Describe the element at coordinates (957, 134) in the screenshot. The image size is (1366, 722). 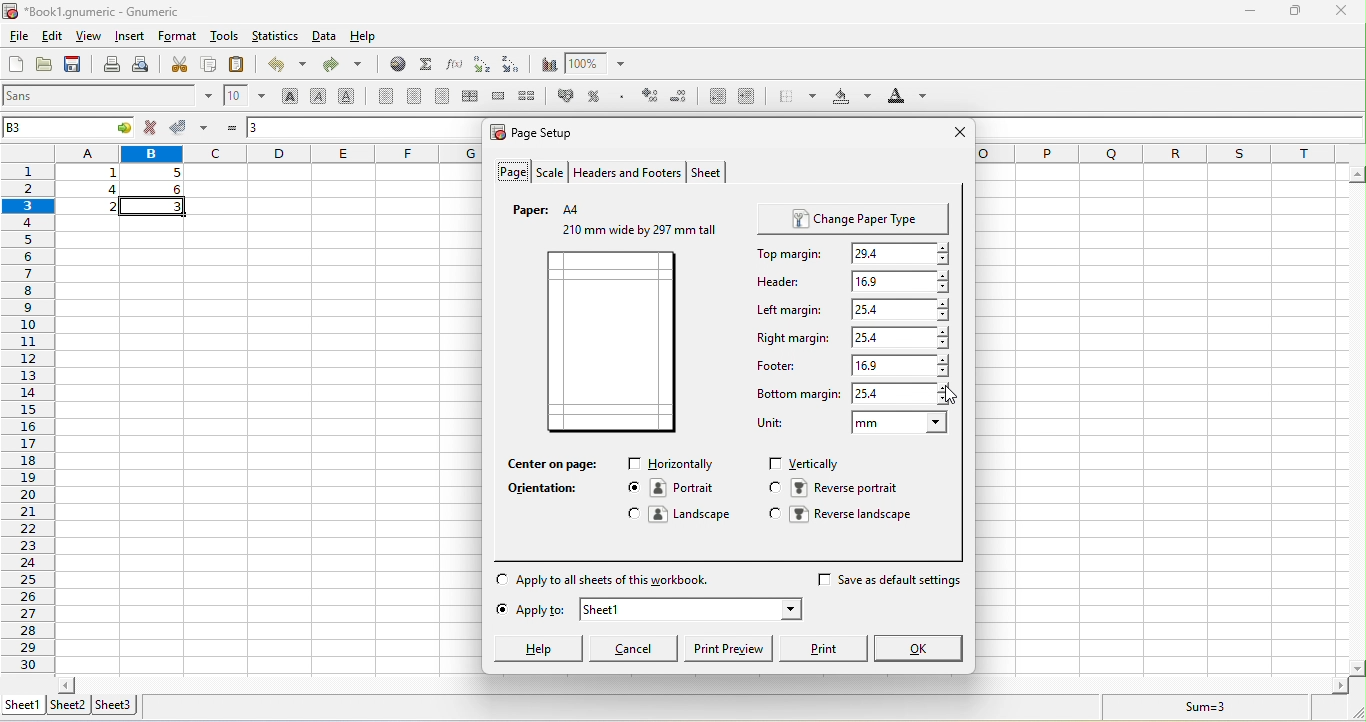
I see `close` at that location.